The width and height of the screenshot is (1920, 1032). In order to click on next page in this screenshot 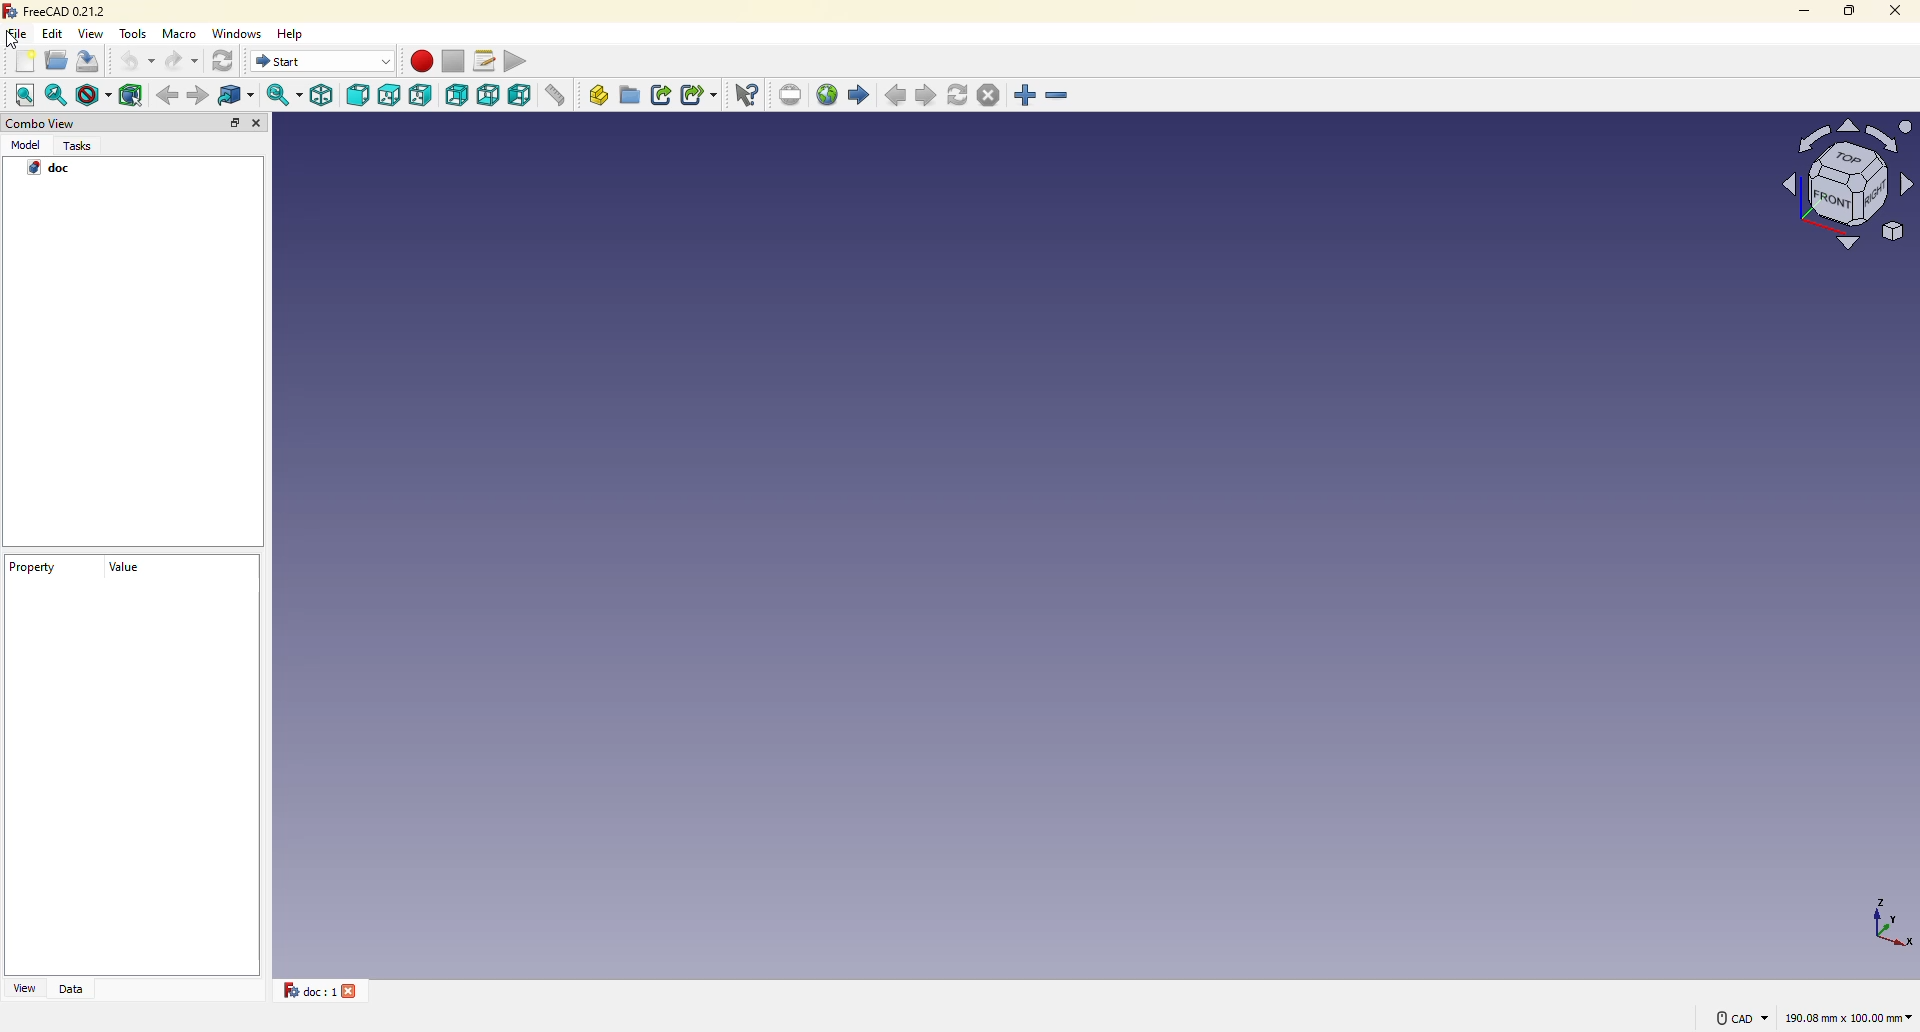, I will do `click(928, 96)`.